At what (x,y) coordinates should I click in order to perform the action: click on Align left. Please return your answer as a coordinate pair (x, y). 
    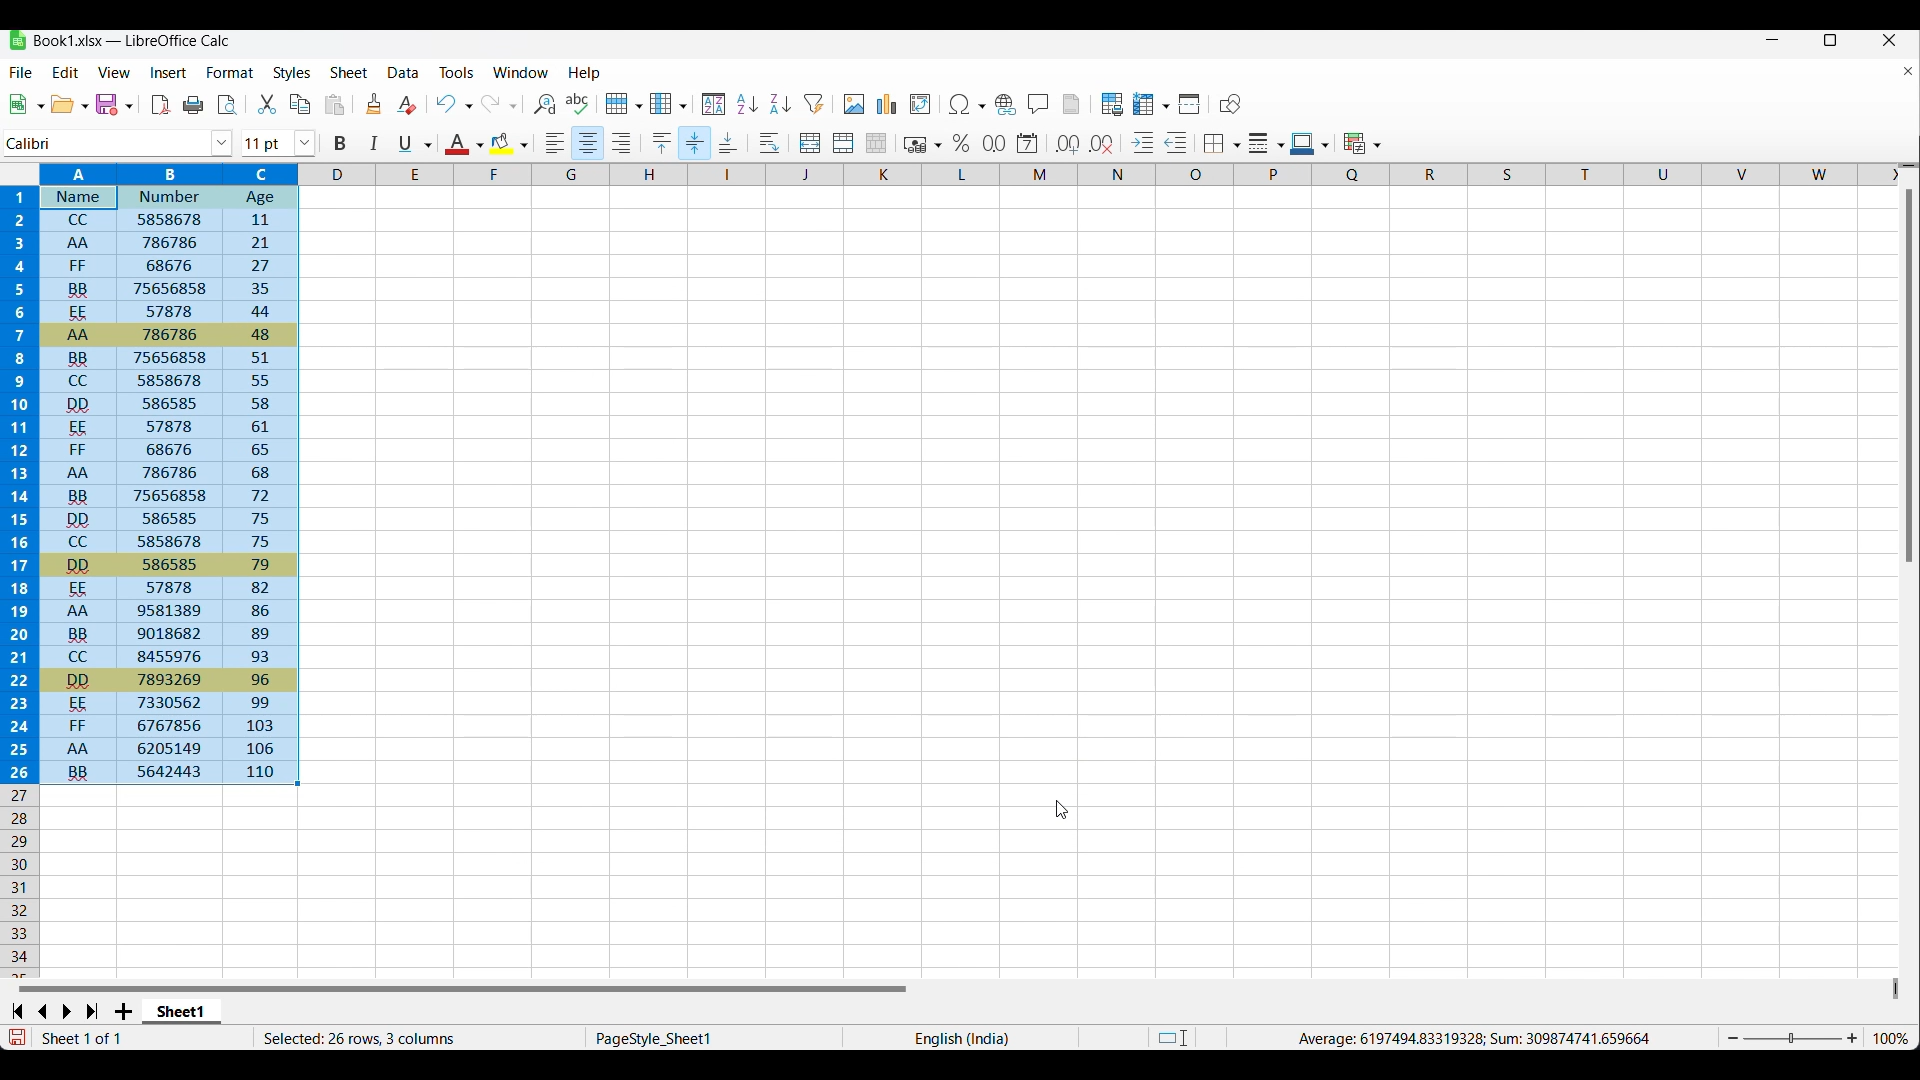
    Looking at the image, I should click on (556, 143).